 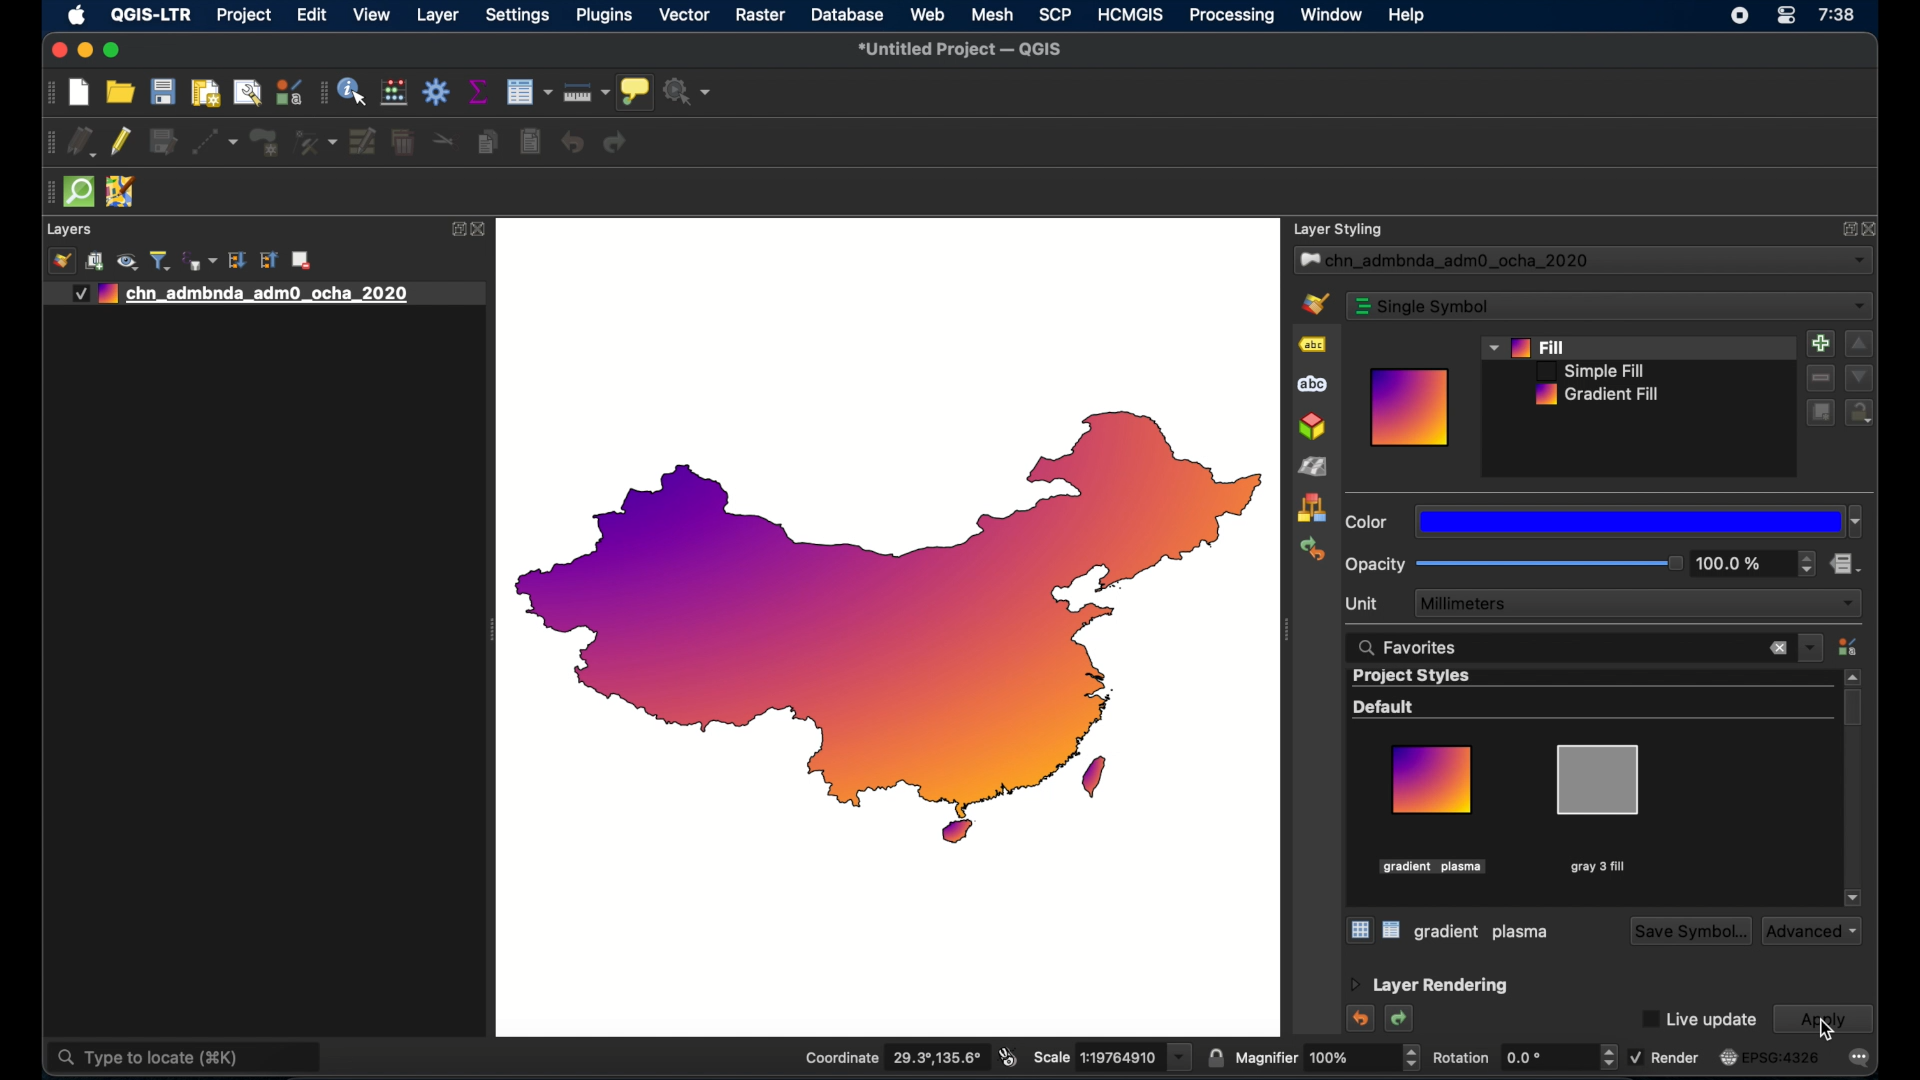 What do you see at coordinates (1821, 344) in the screenshot?
I see `add` at bounding box center [1821, 344].